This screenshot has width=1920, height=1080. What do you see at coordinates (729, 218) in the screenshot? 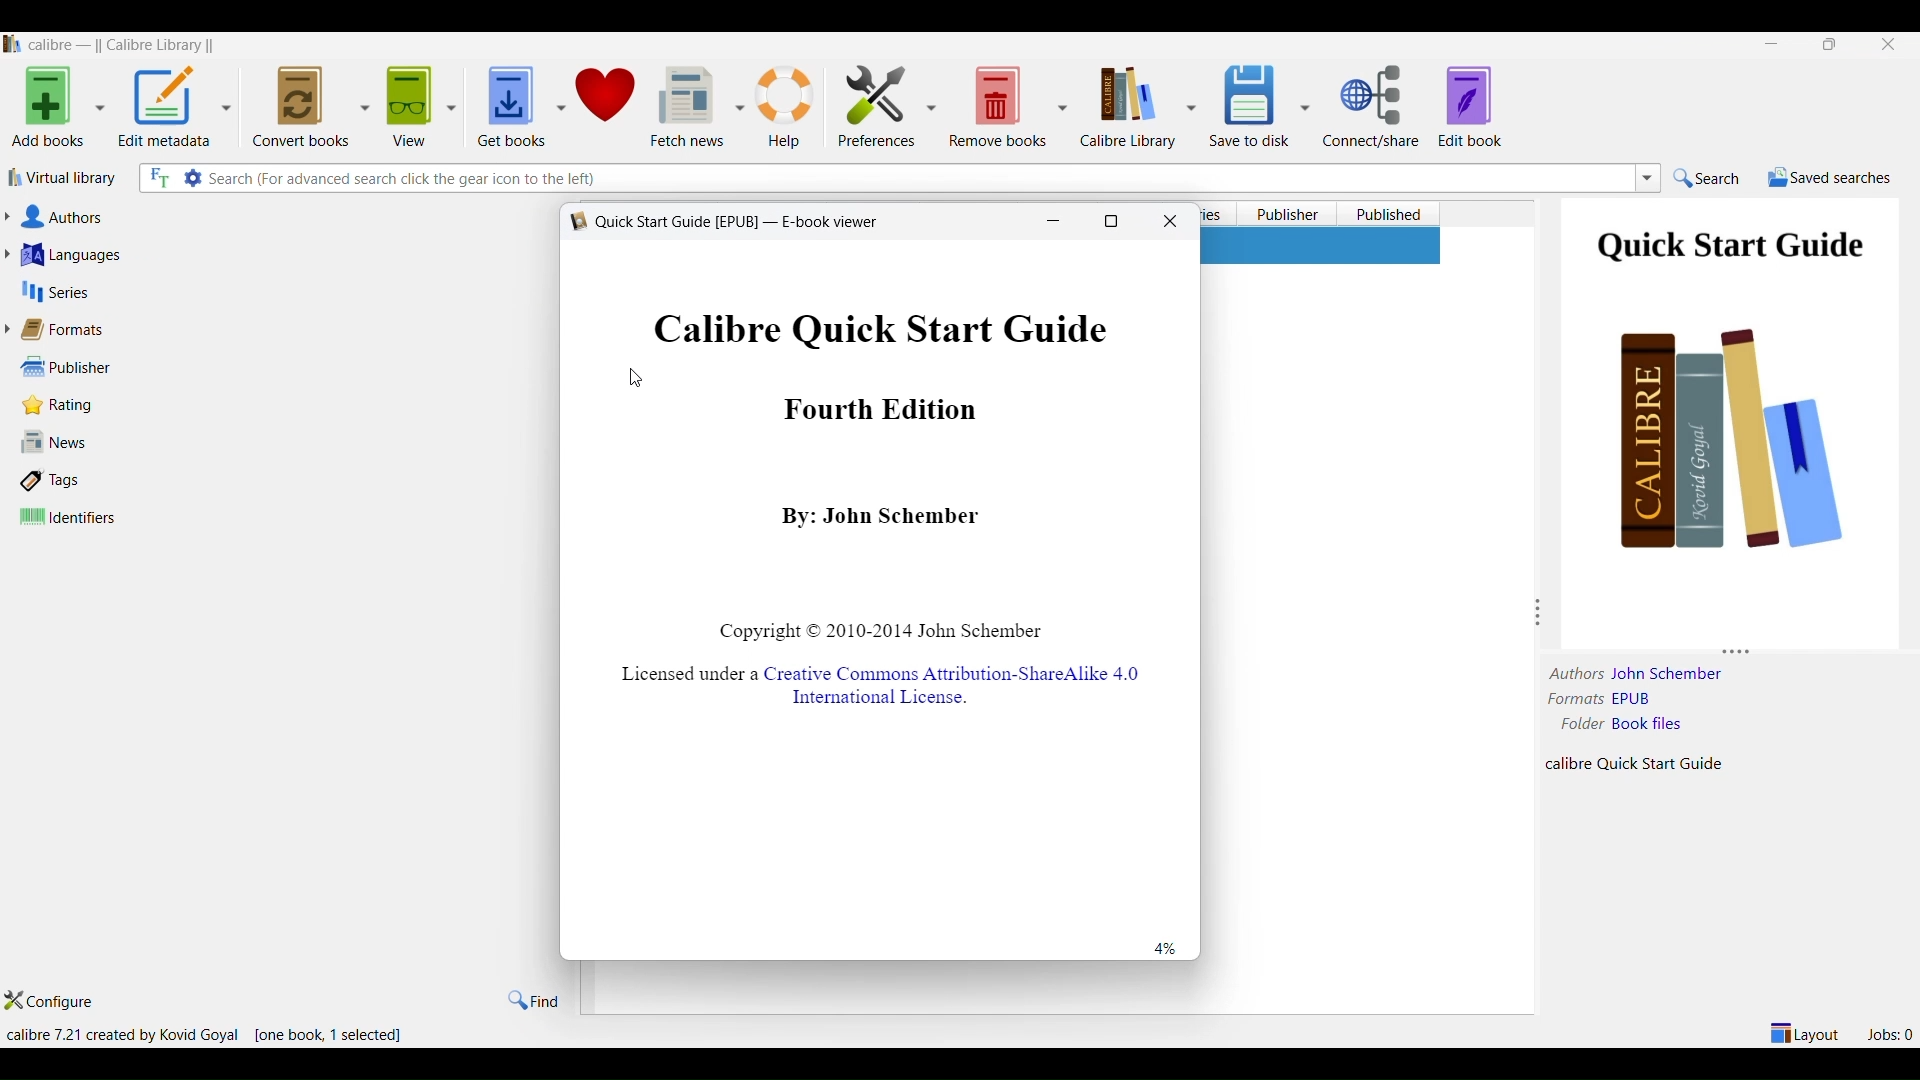
I see `YA Quick Start Guide [EPUB] — E-book viewer` at bounding box center [729, 218].